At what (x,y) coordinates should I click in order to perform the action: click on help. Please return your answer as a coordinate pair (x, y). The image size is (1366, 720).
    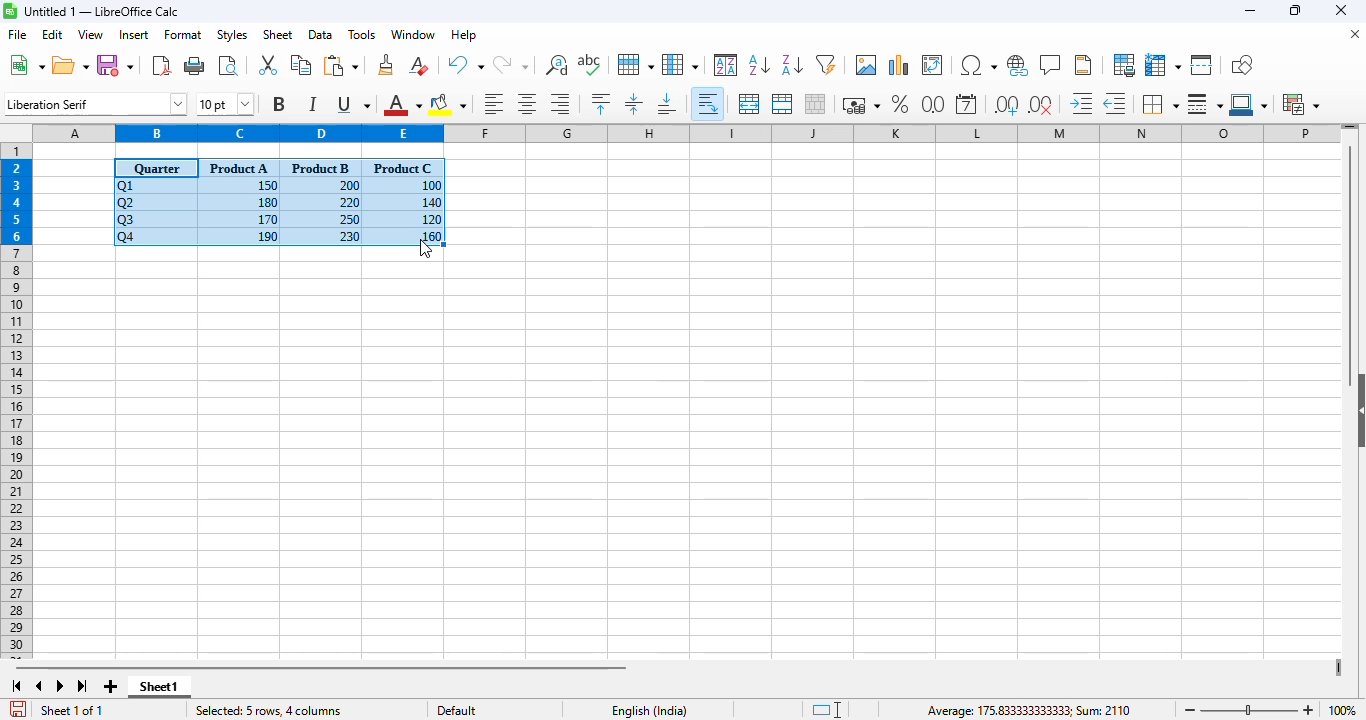
    Looking at the image, I should click on (464, 35).